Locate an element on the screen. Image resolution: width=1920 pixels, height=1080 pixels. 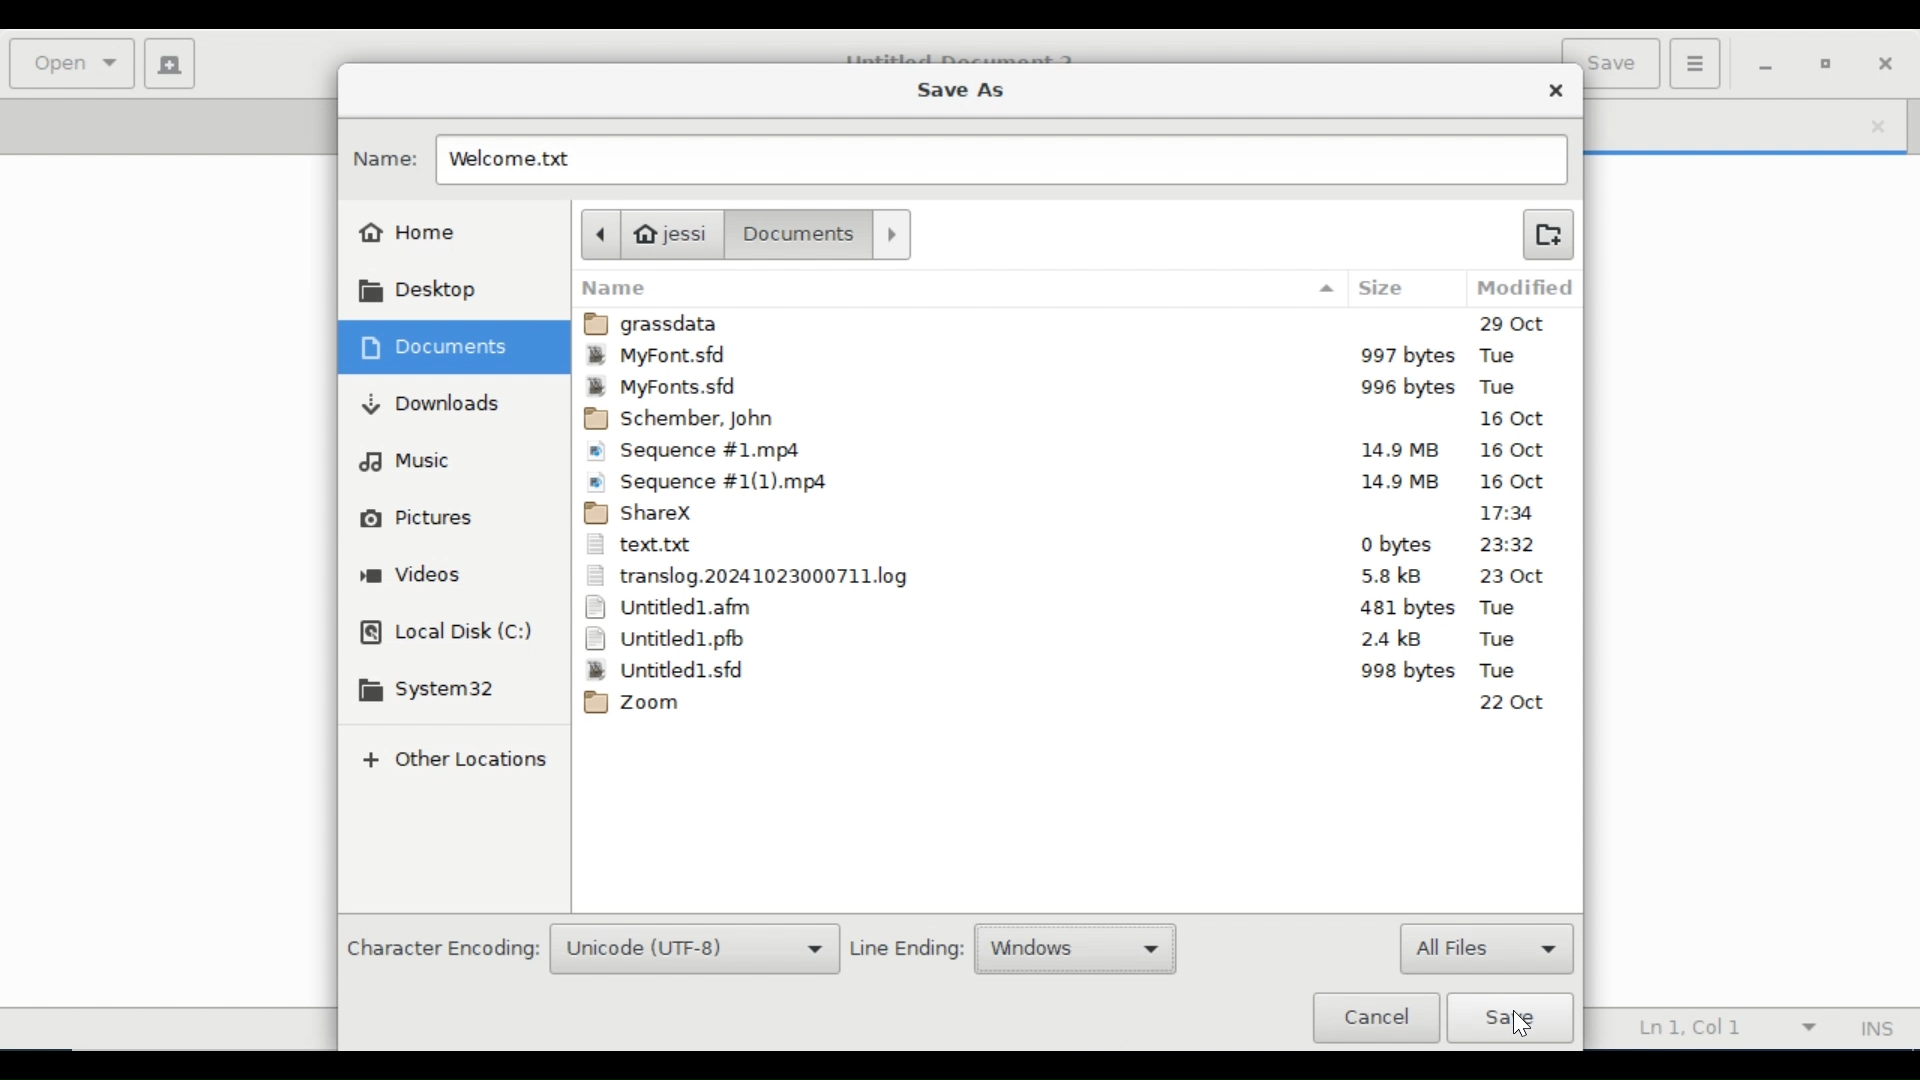
Close is located at coordinates (1558, 91).